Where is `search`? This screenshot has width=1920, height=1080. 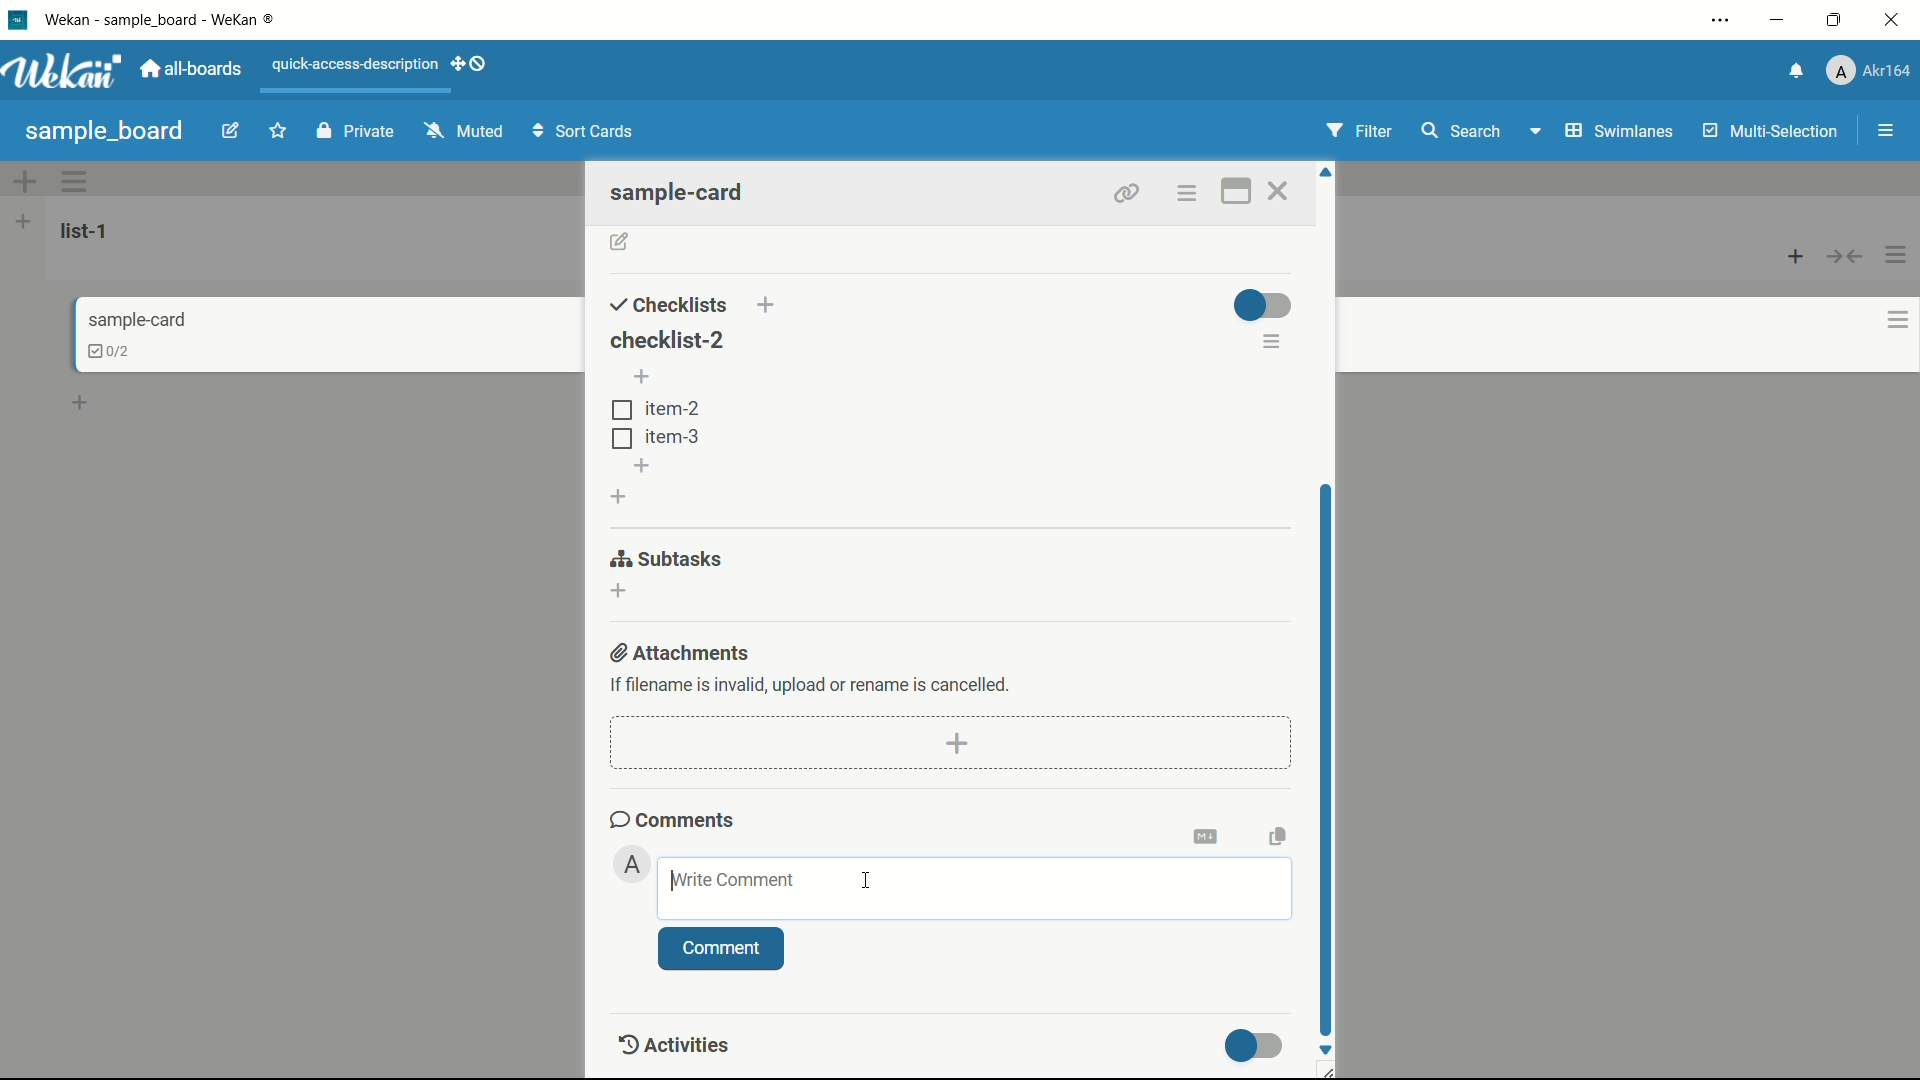
search is located at coordinates (1463, 130).